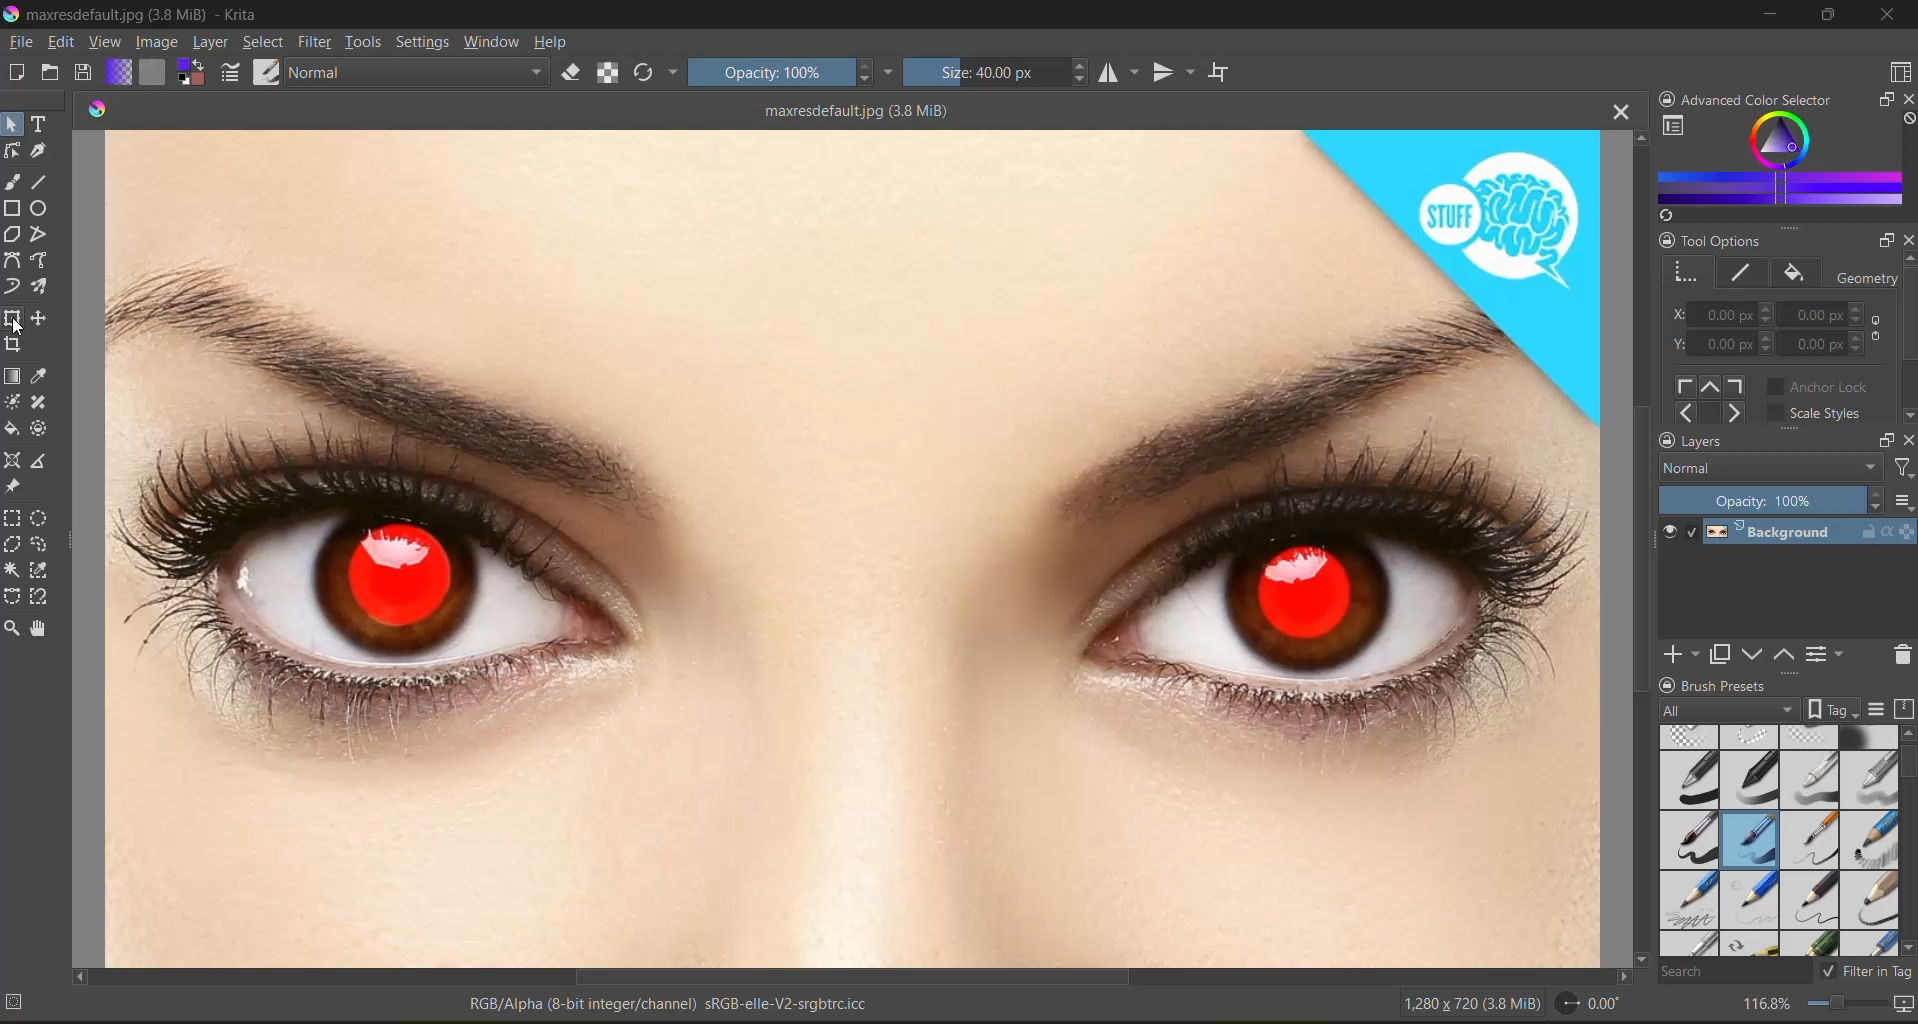 This screenshot has height=1024, width=1918. What do you see at coordinates (1732, 973) in the screenshot?
I see `search` at bounding box center [1732, 973].